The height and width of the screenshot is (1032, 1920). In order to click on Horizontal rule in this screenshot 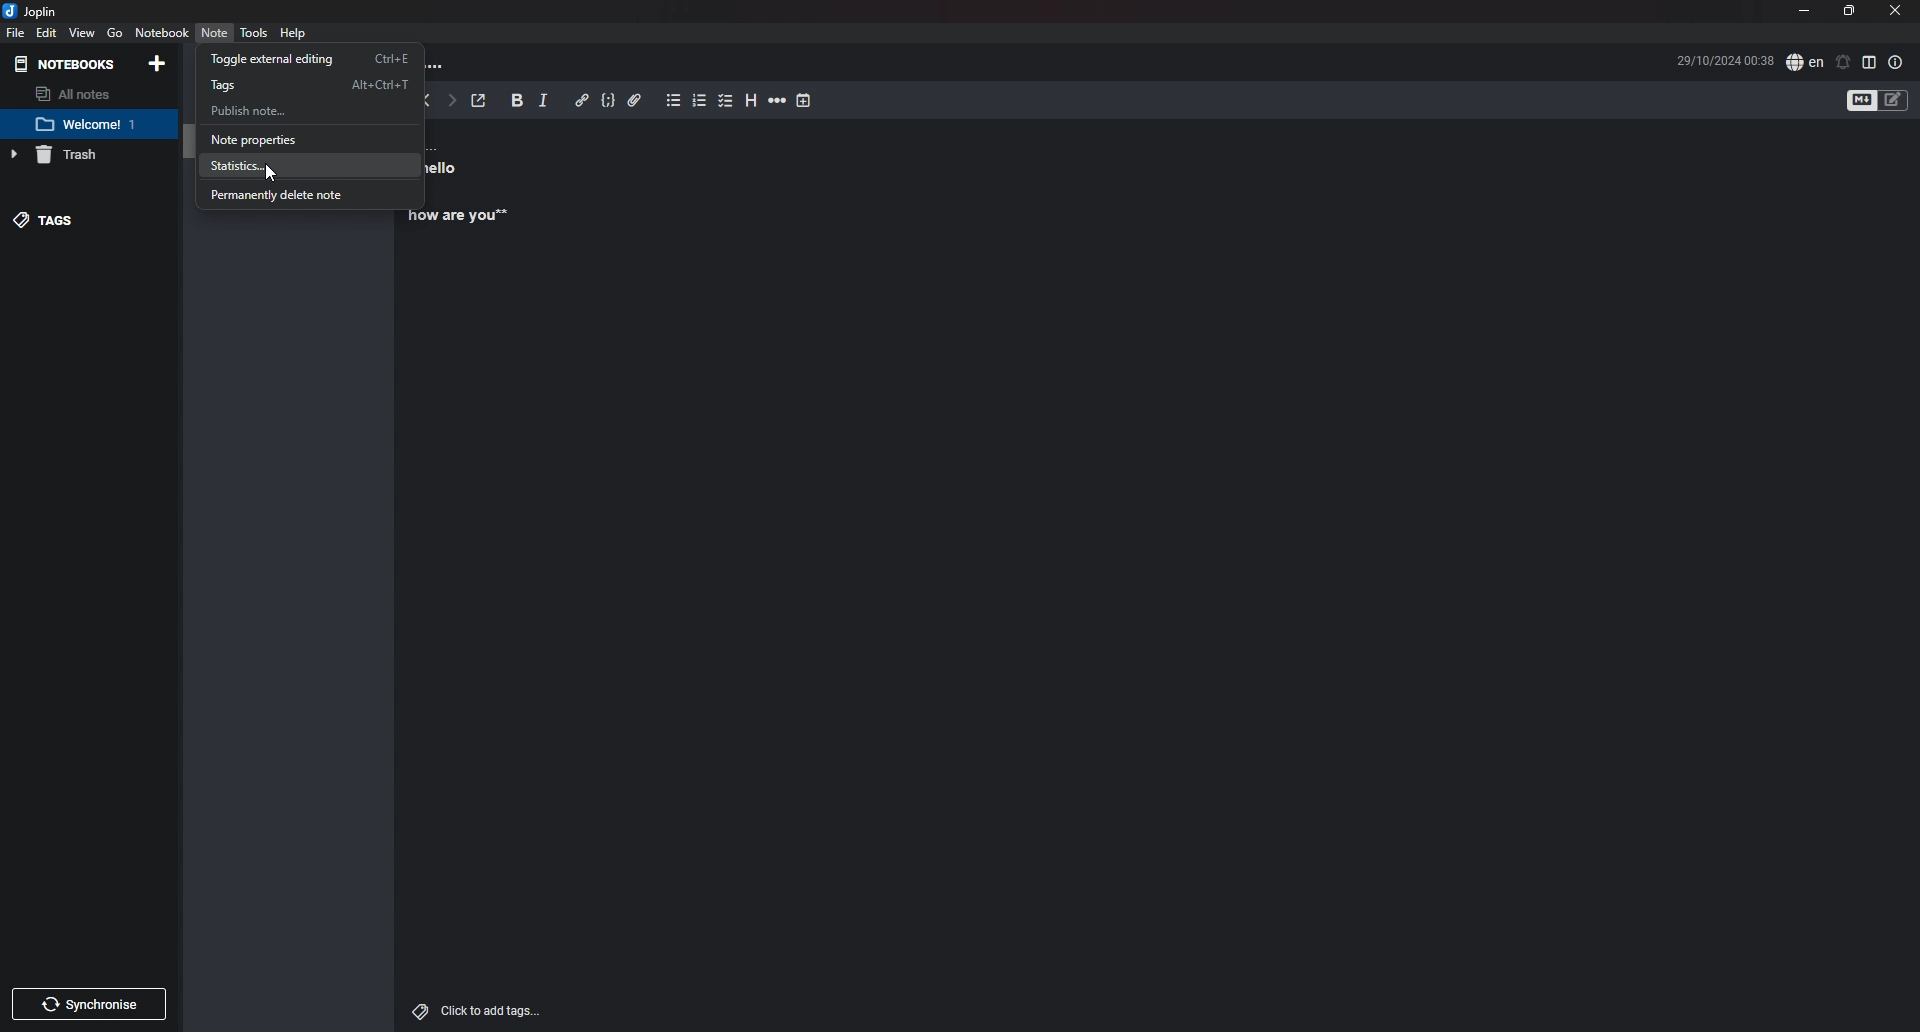, I will do `click(777, 101)`.